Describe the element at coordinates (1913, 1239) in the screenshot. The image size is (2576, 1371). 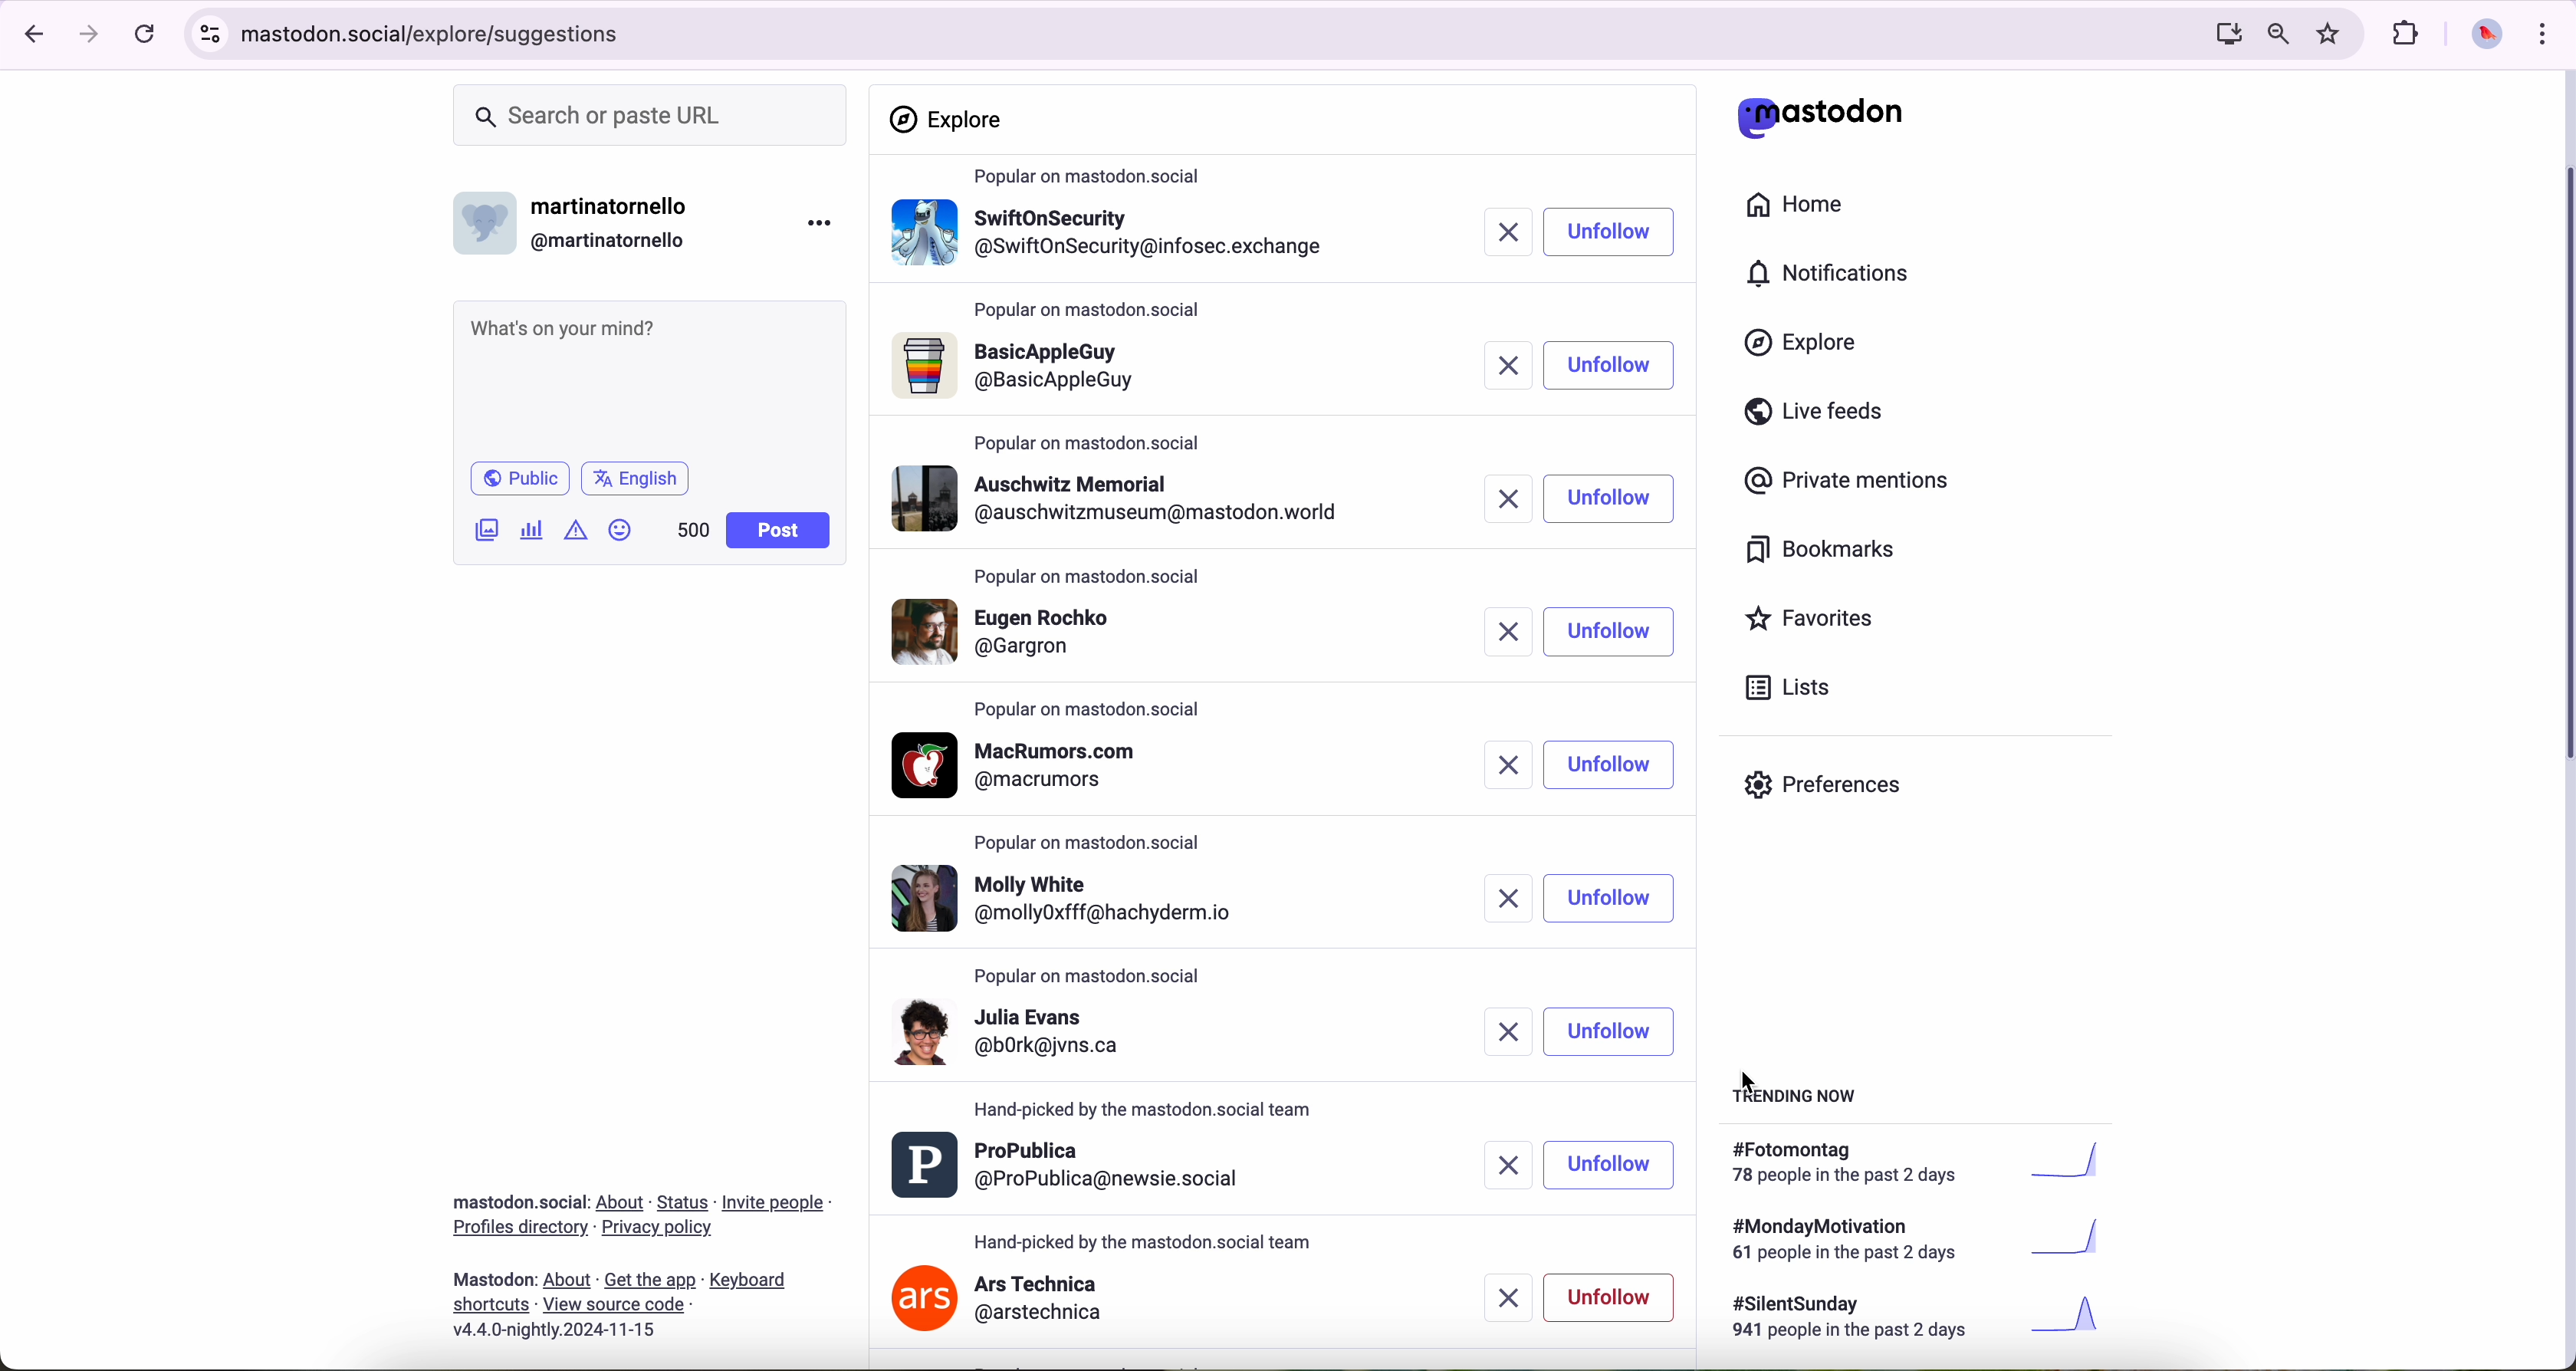
I see `#mondaymotivation` at that location.